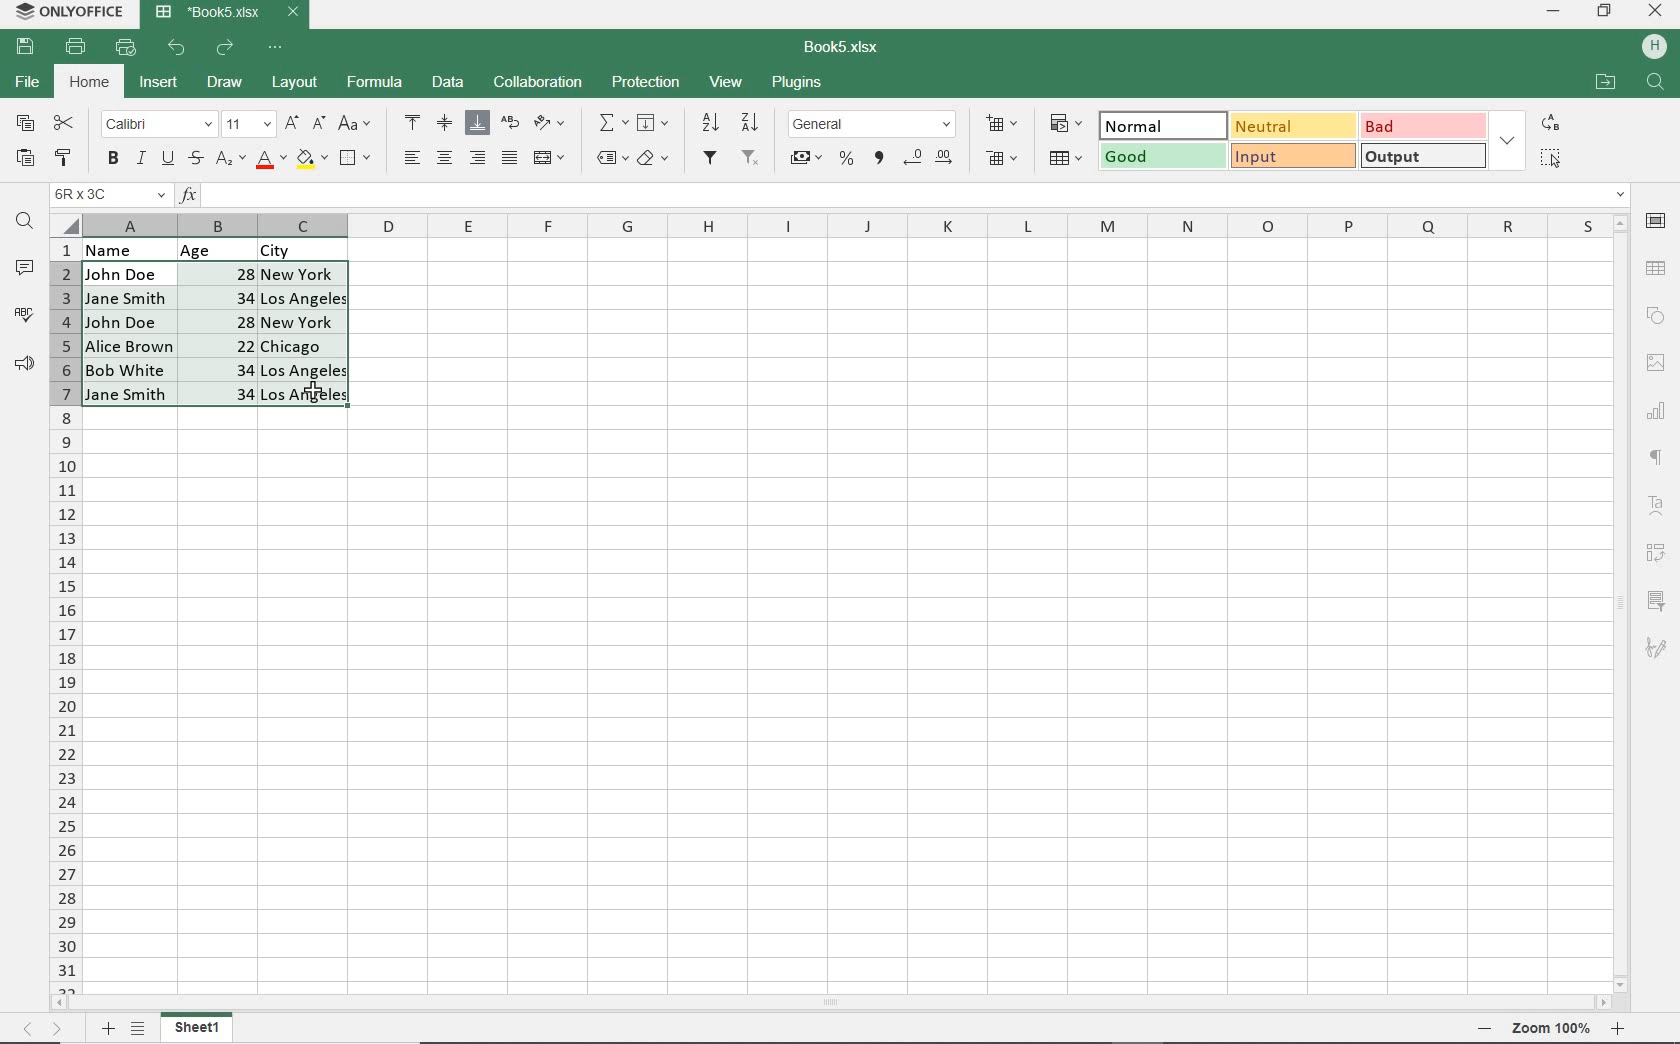 The image size is (1680, 1044). Describe the element at coordinates (25, 363) in the screenshot. I see `FEEDBACK & SUPPORT` at that location.